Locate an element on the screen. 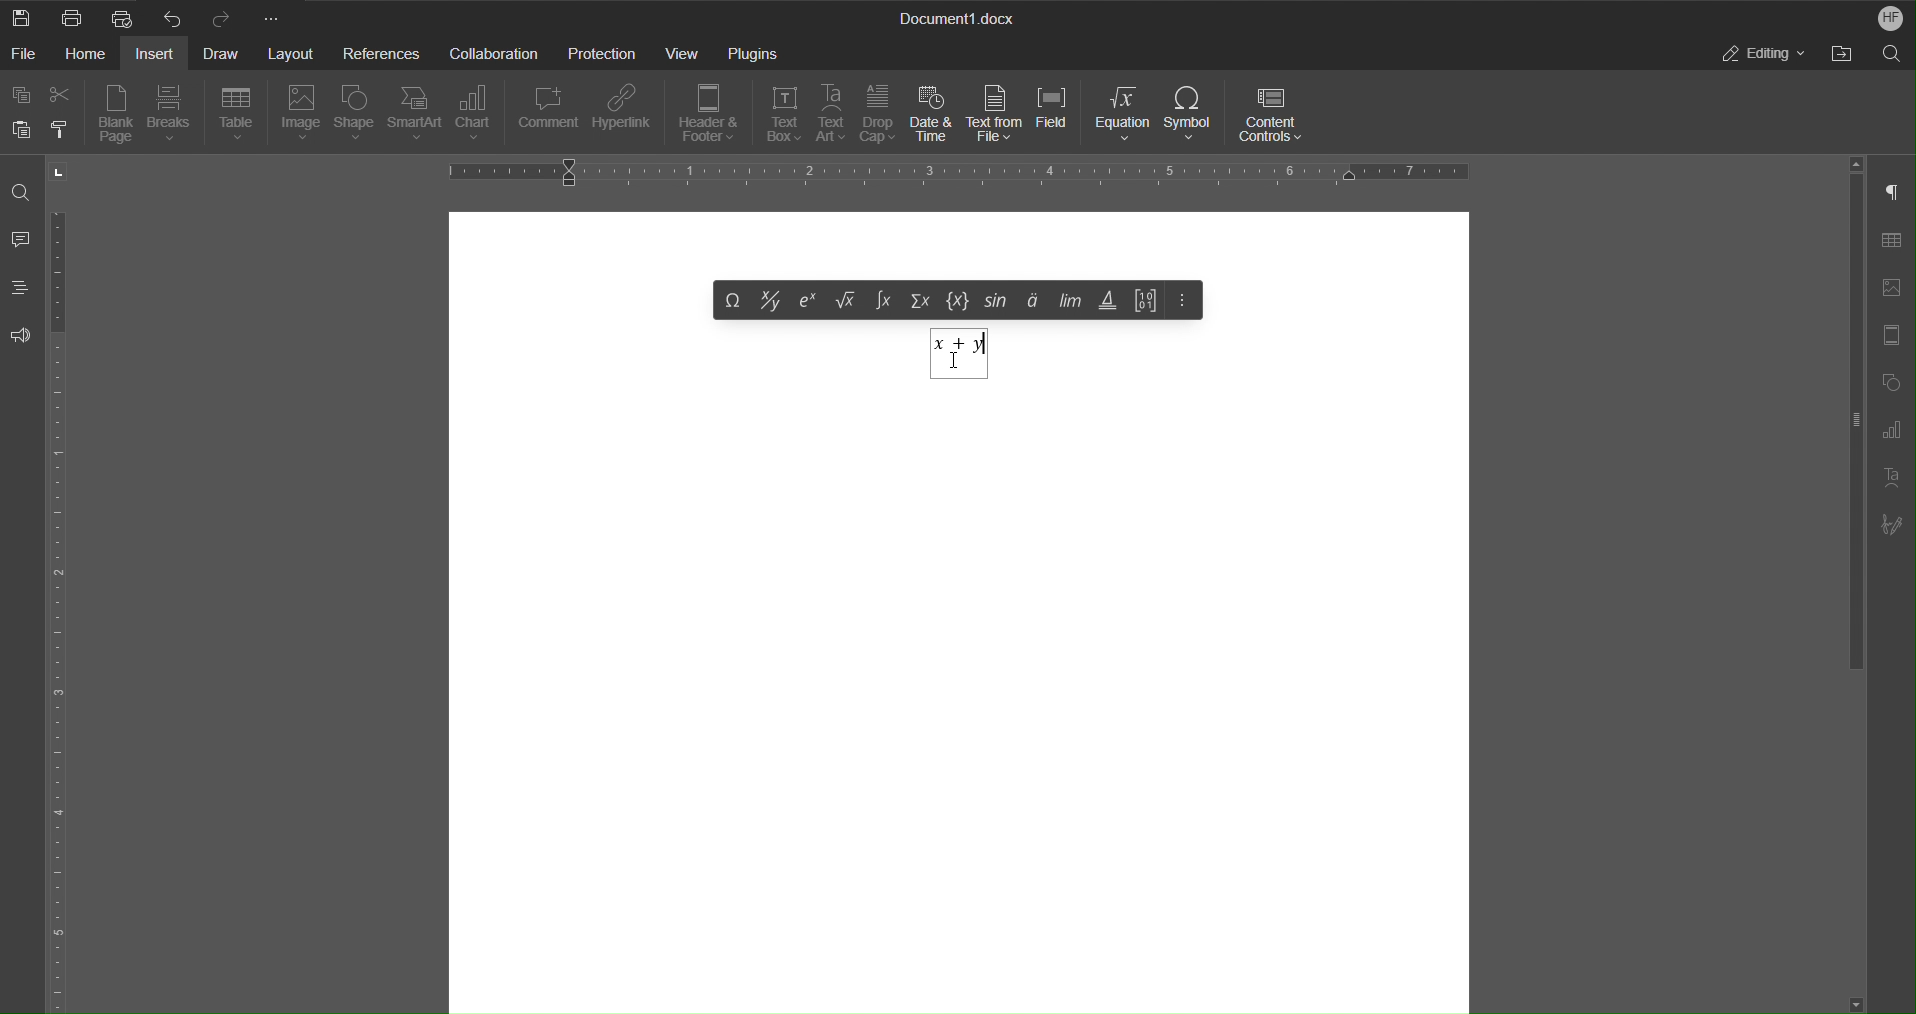 This screenshot has height=1014, width=1916. Limits is located at coordinates (1069, 300).